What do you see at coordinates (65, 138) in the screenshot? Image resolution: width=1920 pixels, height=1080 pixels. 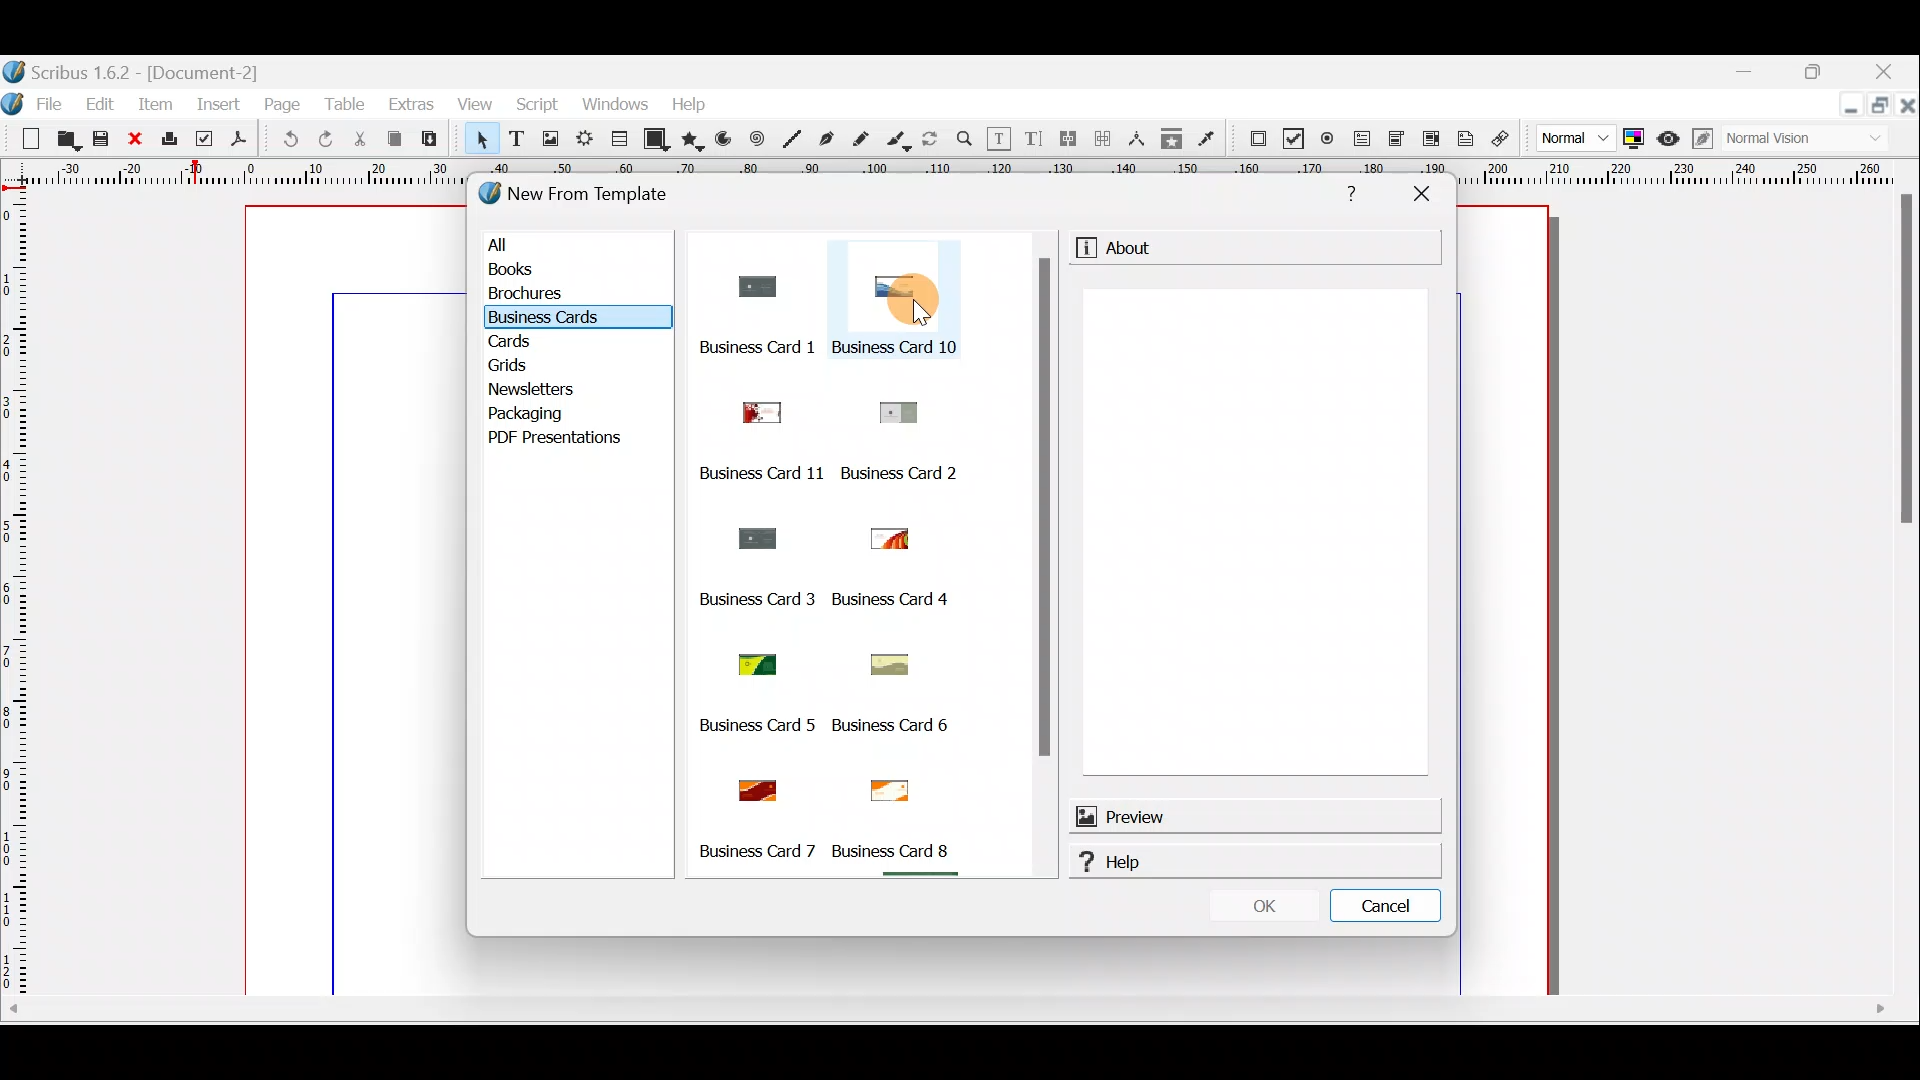 I see `Open` at bounding box center [65, 138].